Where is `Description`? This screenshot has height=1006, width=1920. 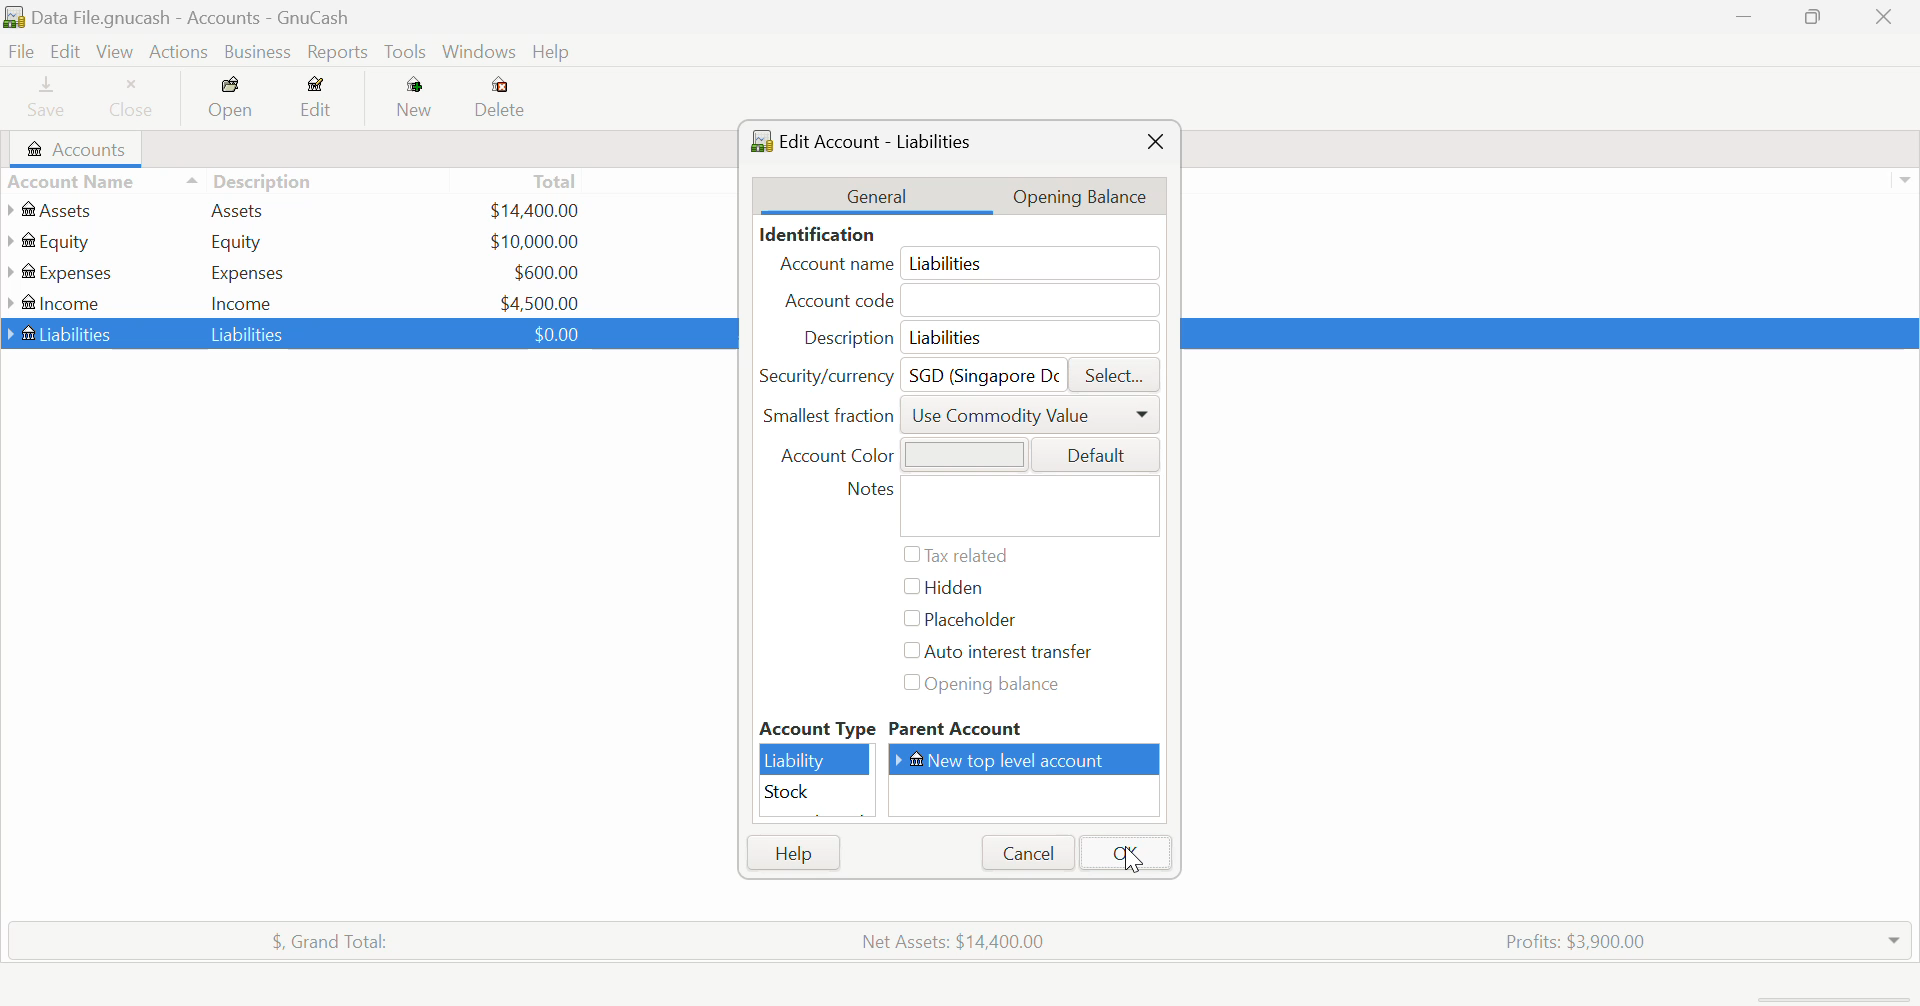
Description is located at coordinates (250, 179).